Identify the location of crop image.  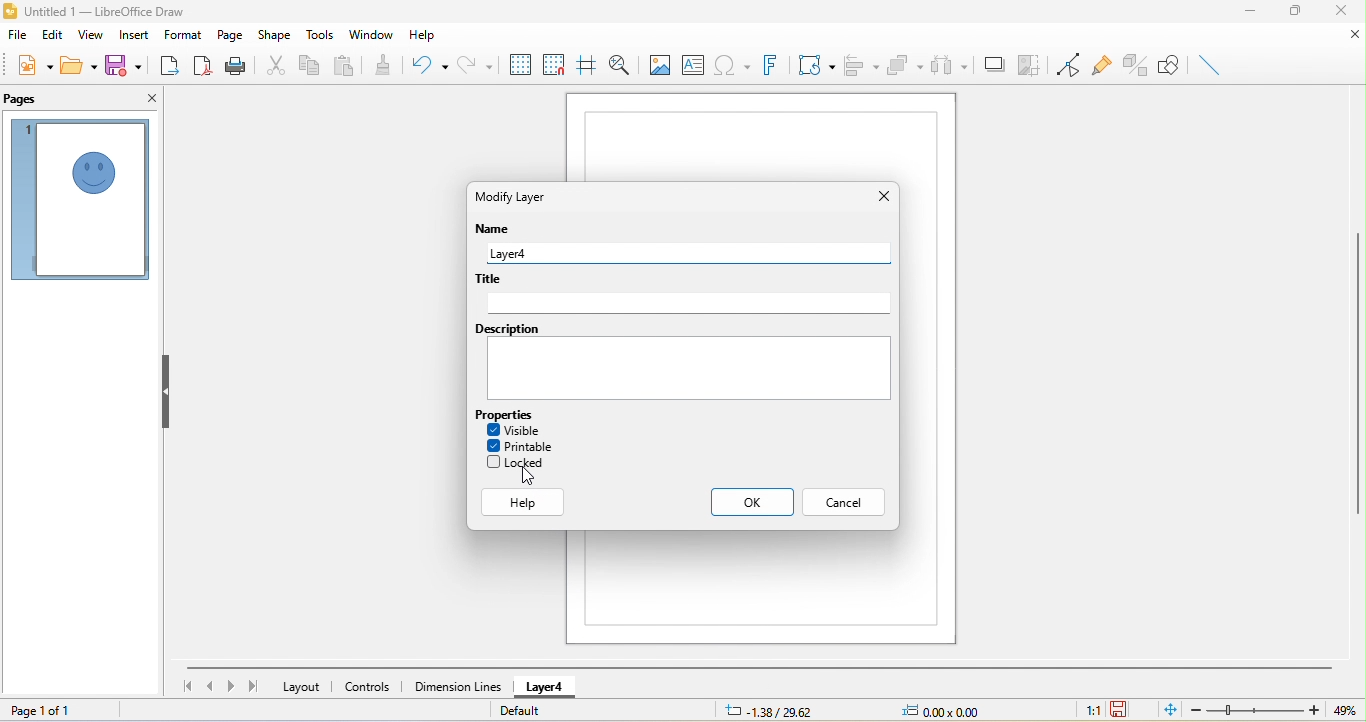
(1030, 63).